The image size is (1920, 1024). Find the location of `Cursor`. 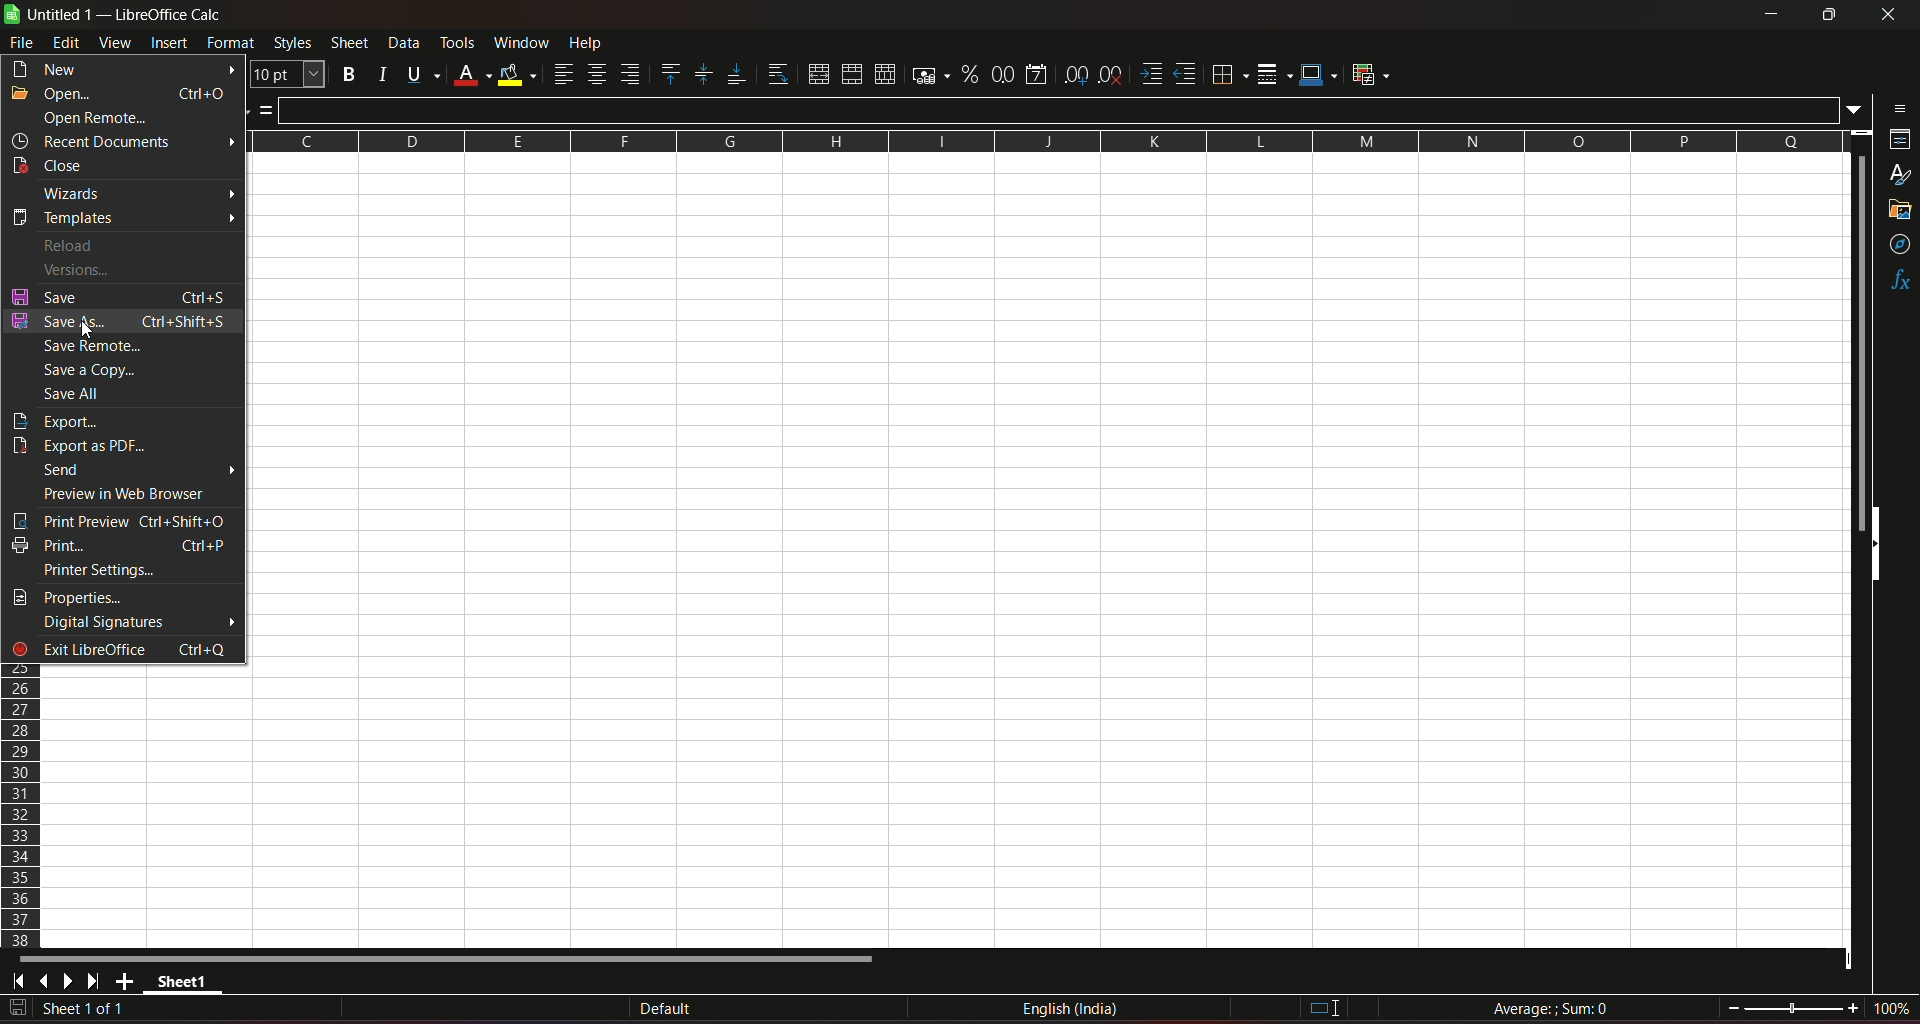

Cursor is located at coordinates (86, 331).